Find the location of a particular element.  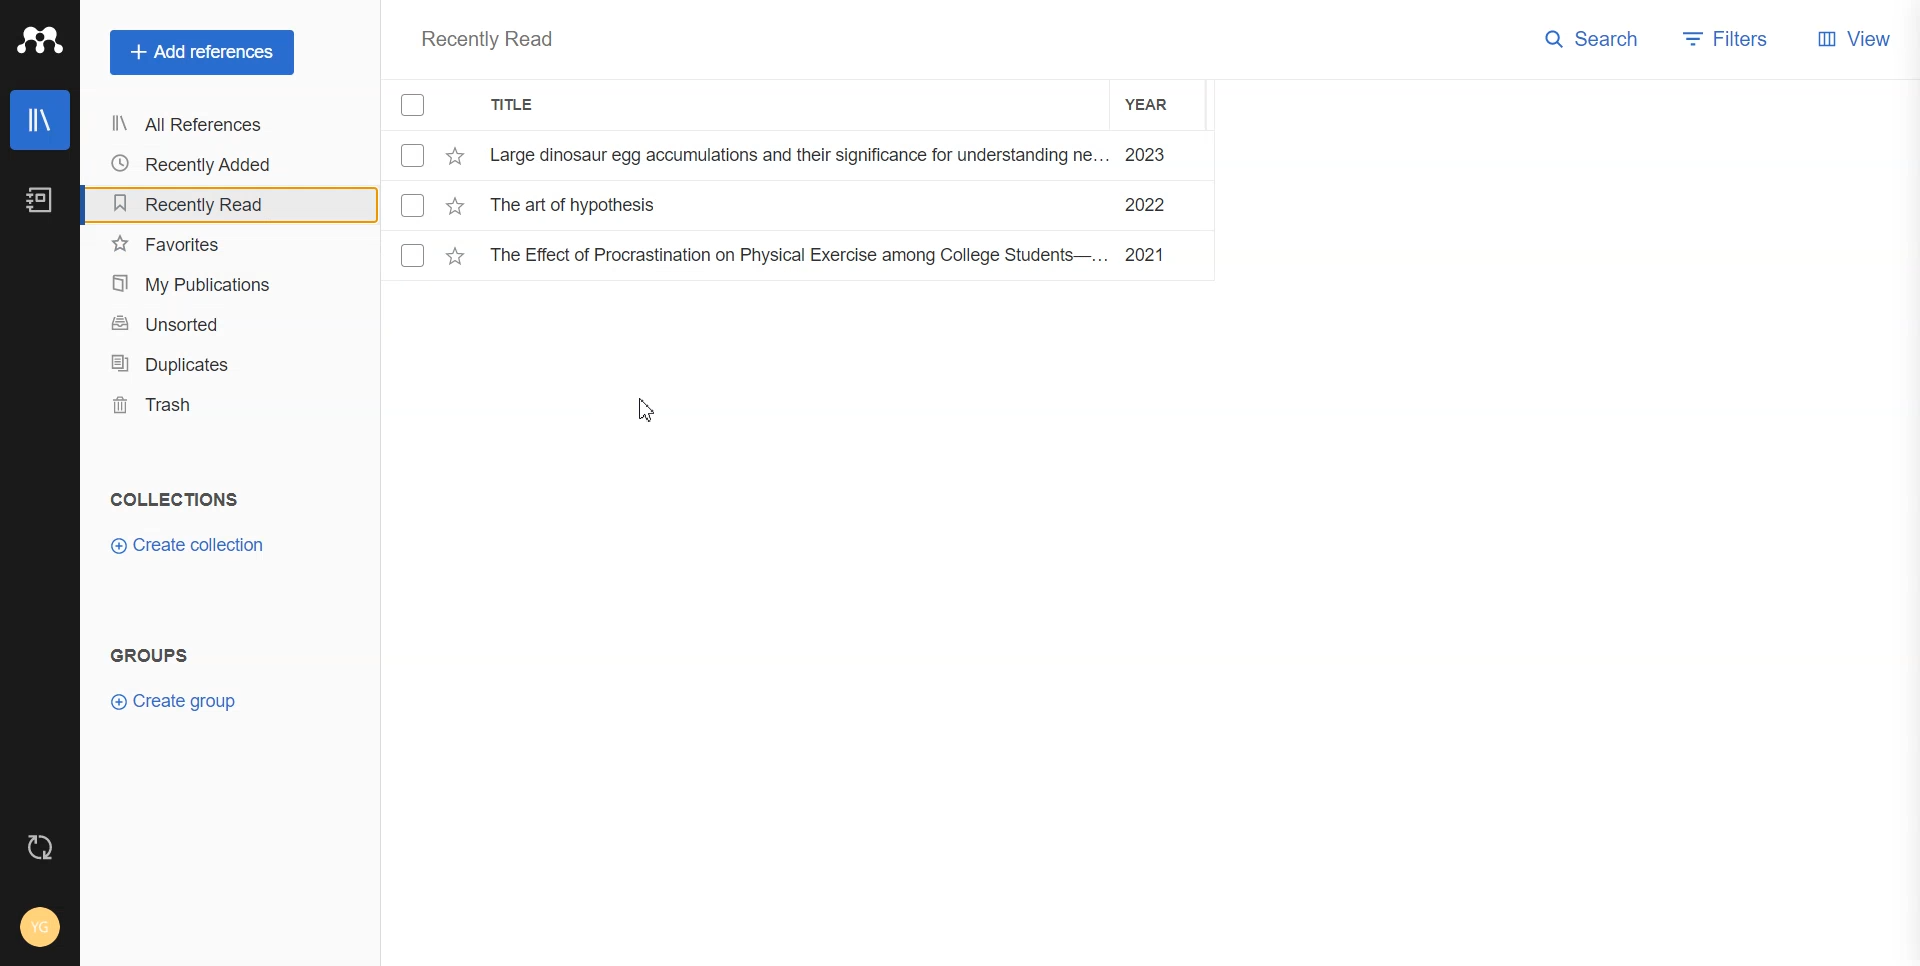

Text is located at coordinates (172, 500).